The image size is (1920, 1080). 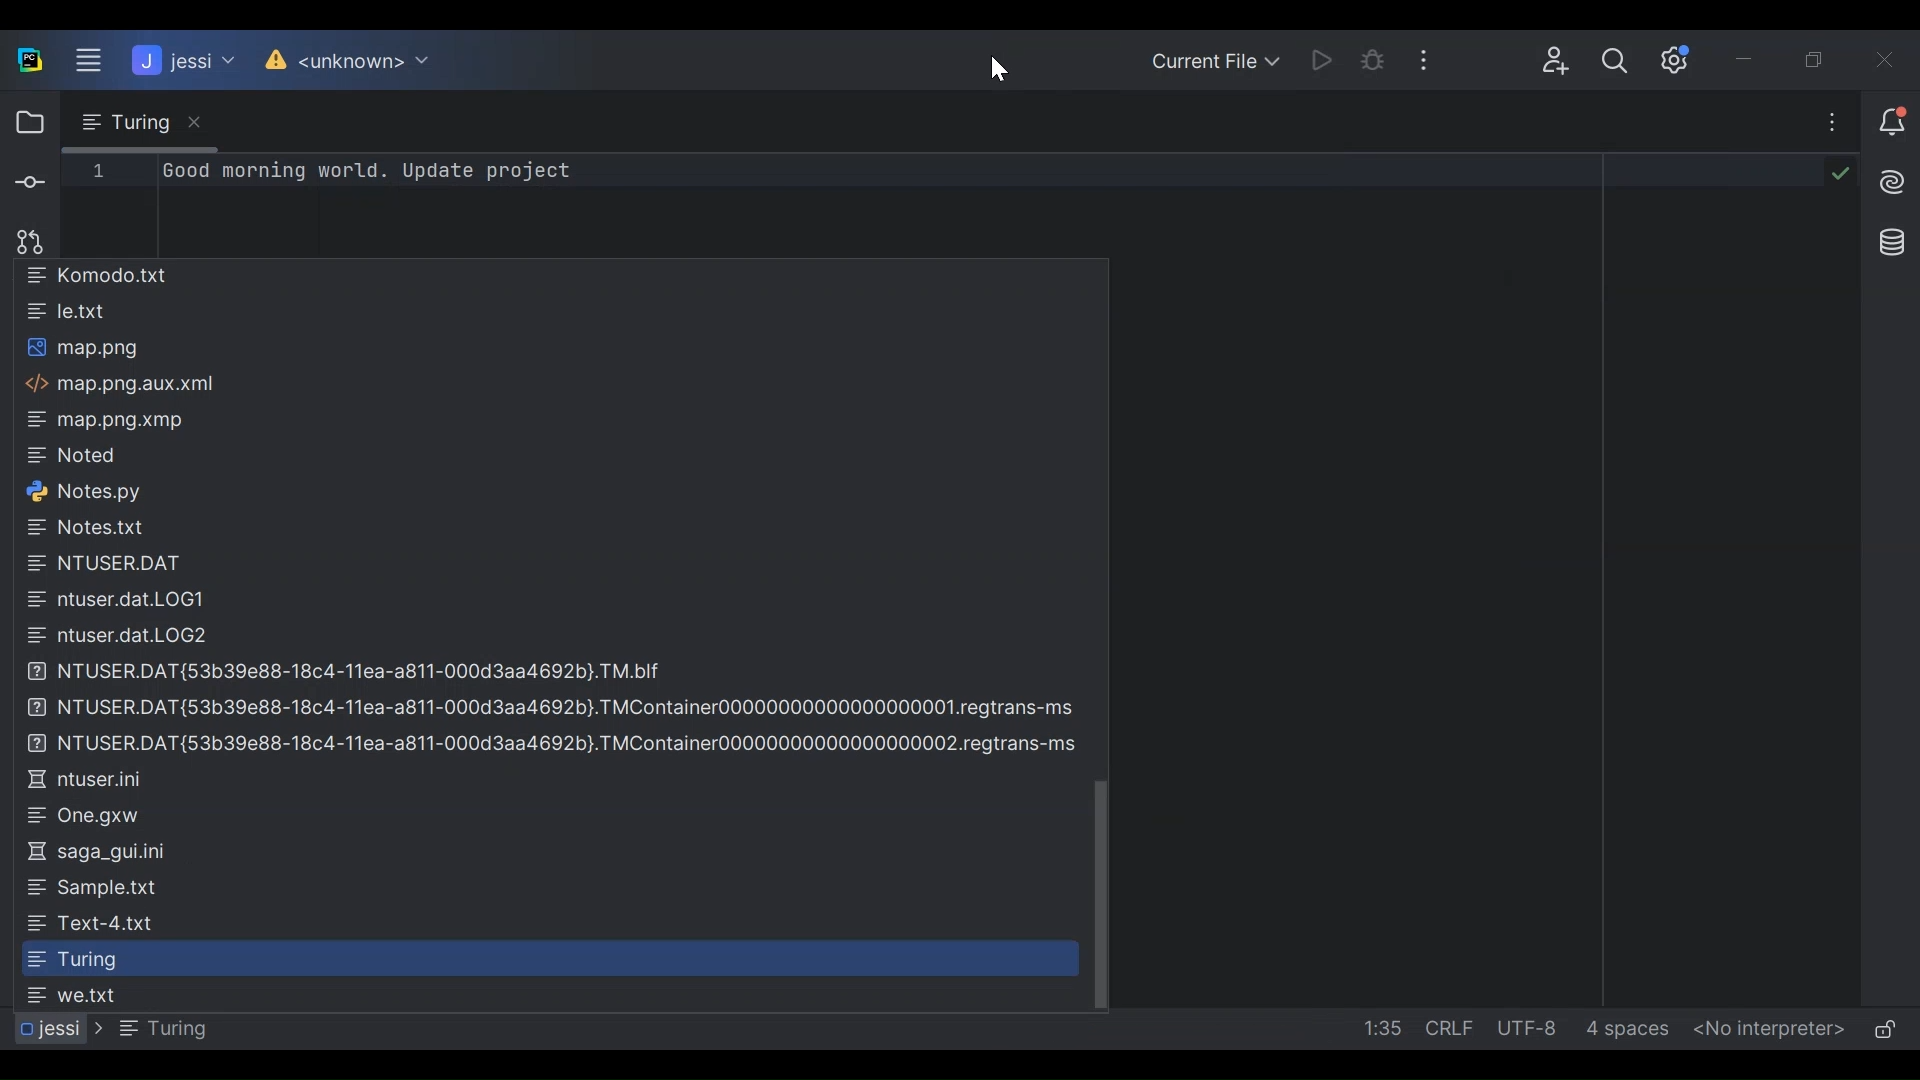 I want to click on Noted, so click(x=80, y=454).